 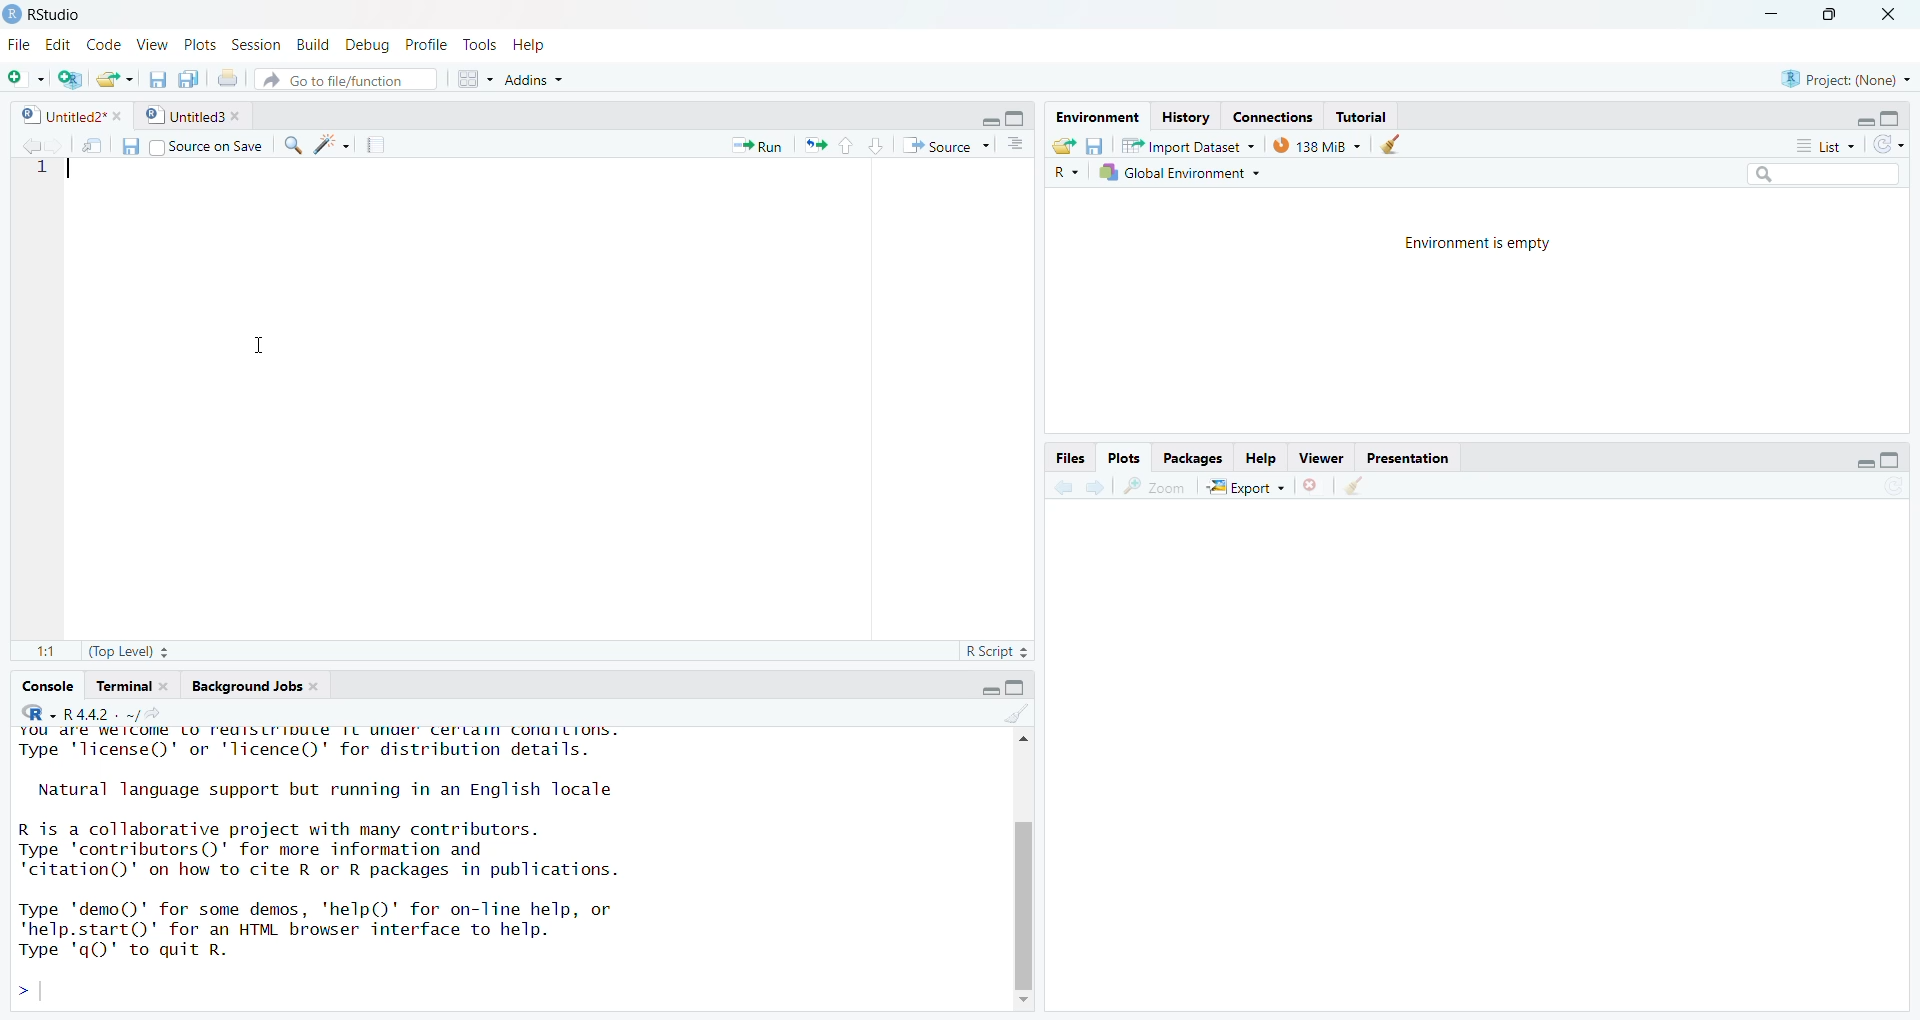 What do you see at coordinates (991, 654) in the screenshot?
I see `R Script ` at bounding box center [991, 654].